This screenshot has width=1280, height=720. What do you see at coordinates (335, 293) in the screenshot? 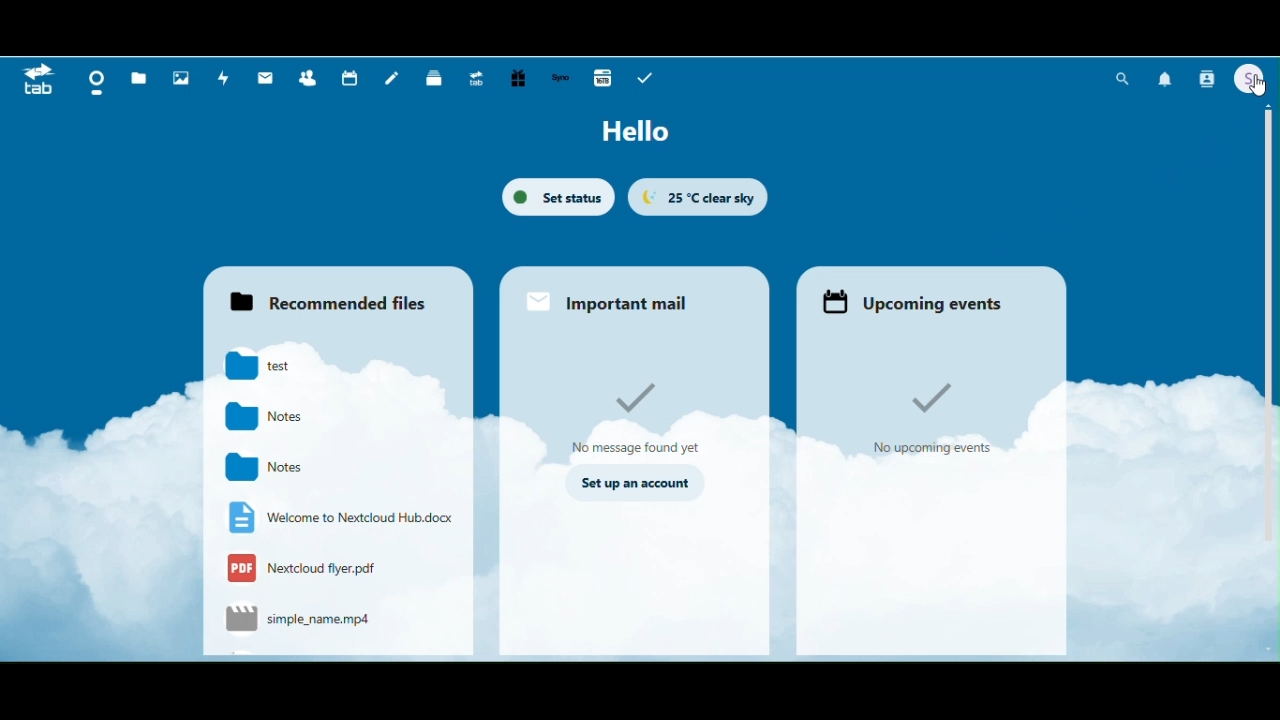
I see `Recommended files` at bounding box center [335, 293].